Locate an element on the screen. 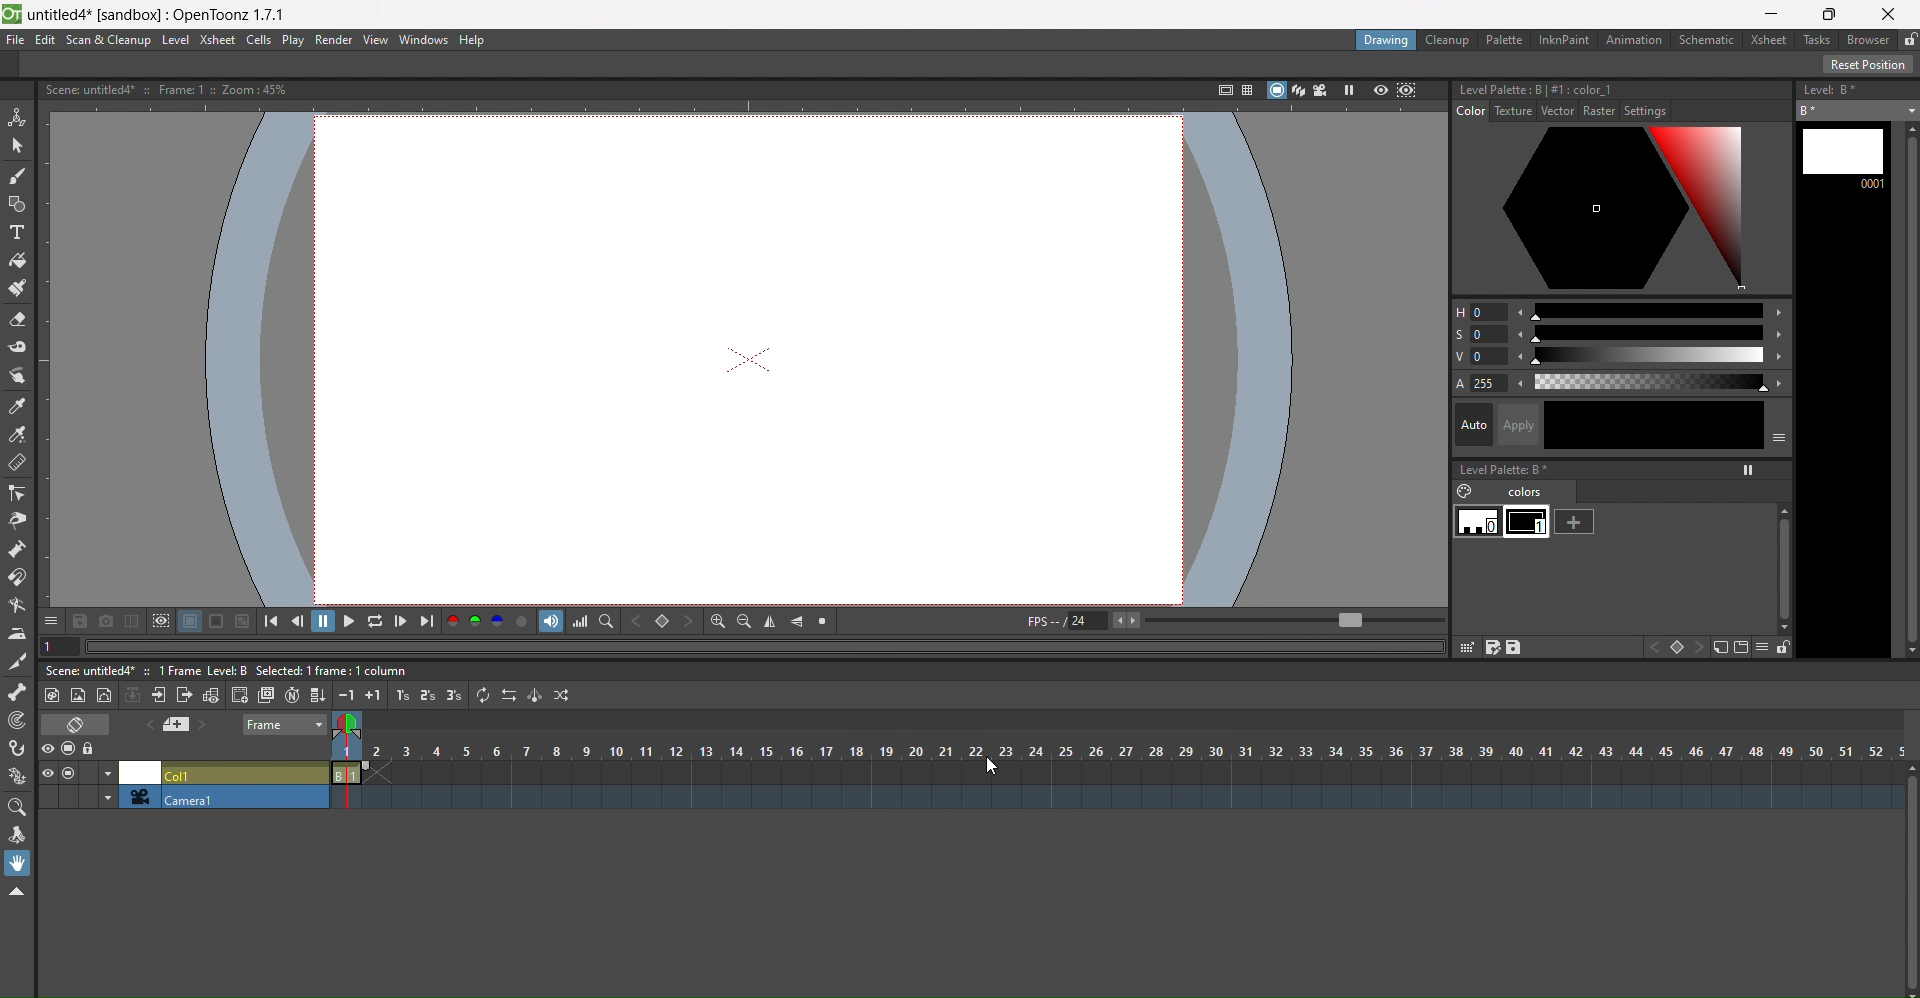  toggle edit in place is located at coordinates (209, 694).